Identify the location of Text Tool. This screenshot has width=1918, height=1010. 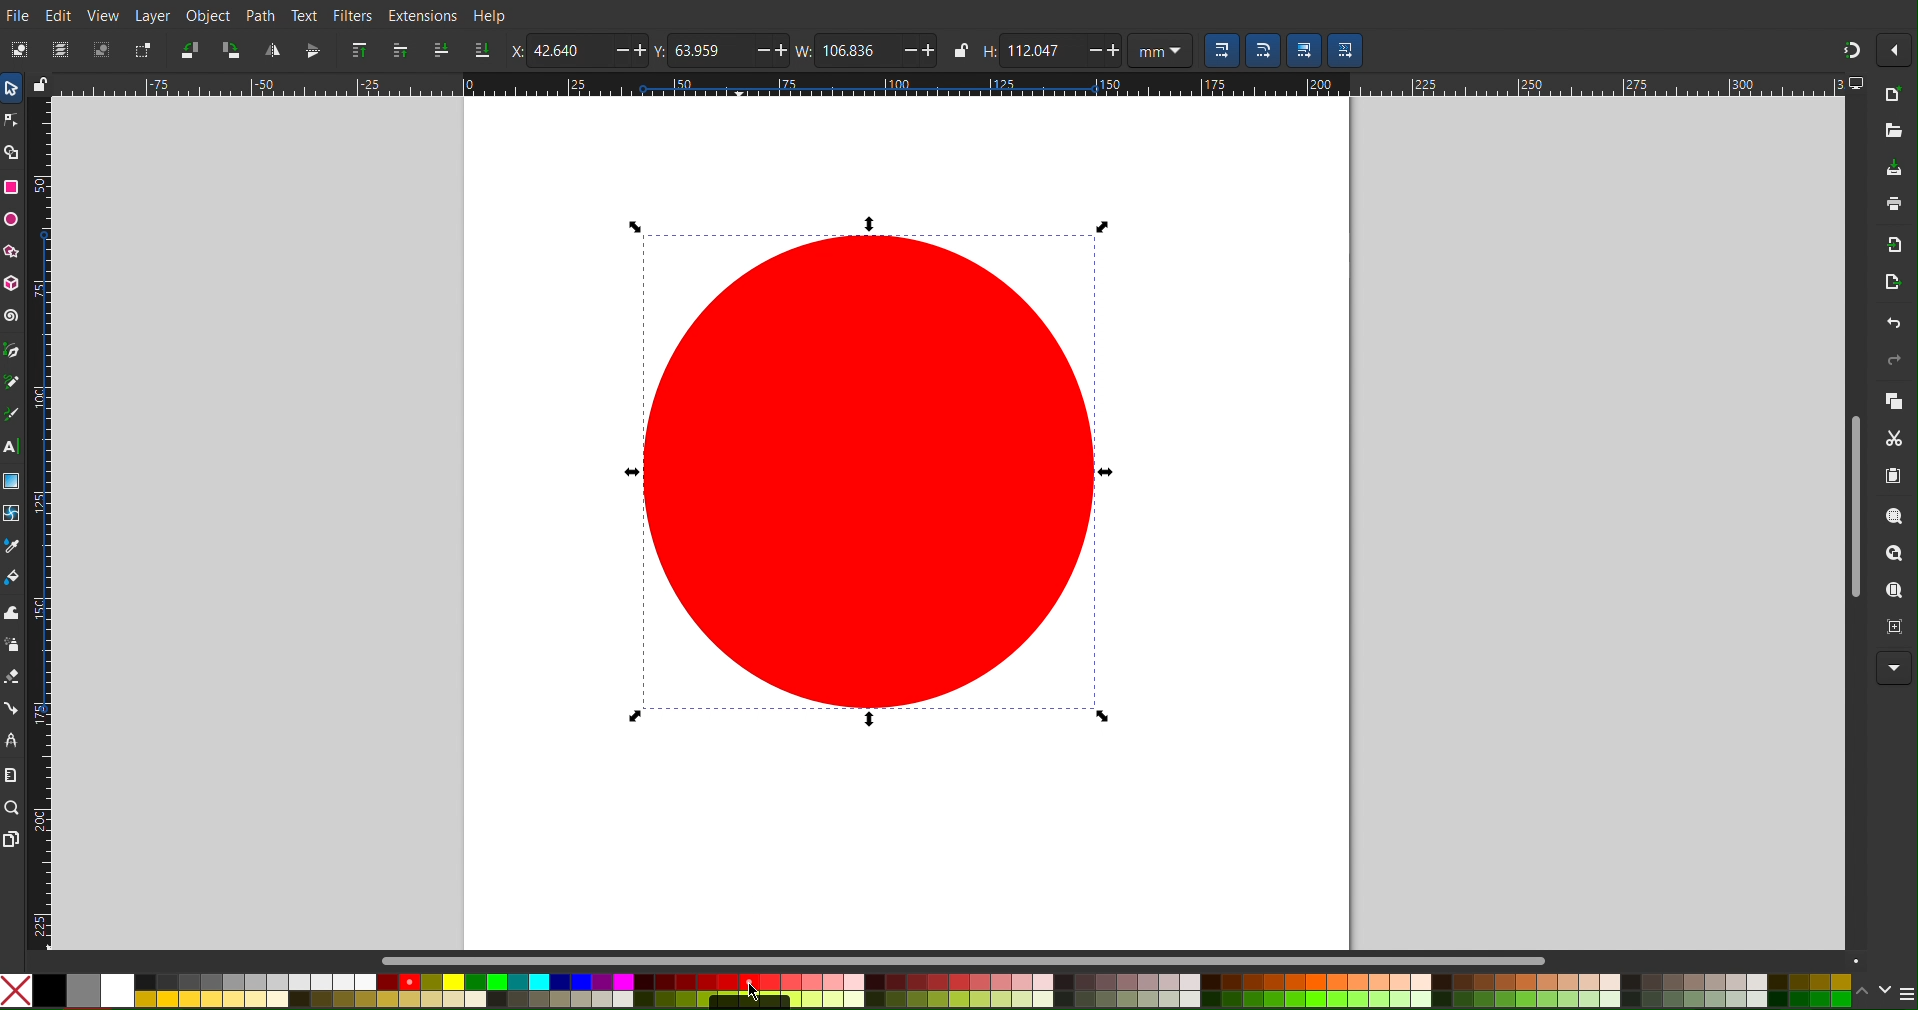
(13, 446).